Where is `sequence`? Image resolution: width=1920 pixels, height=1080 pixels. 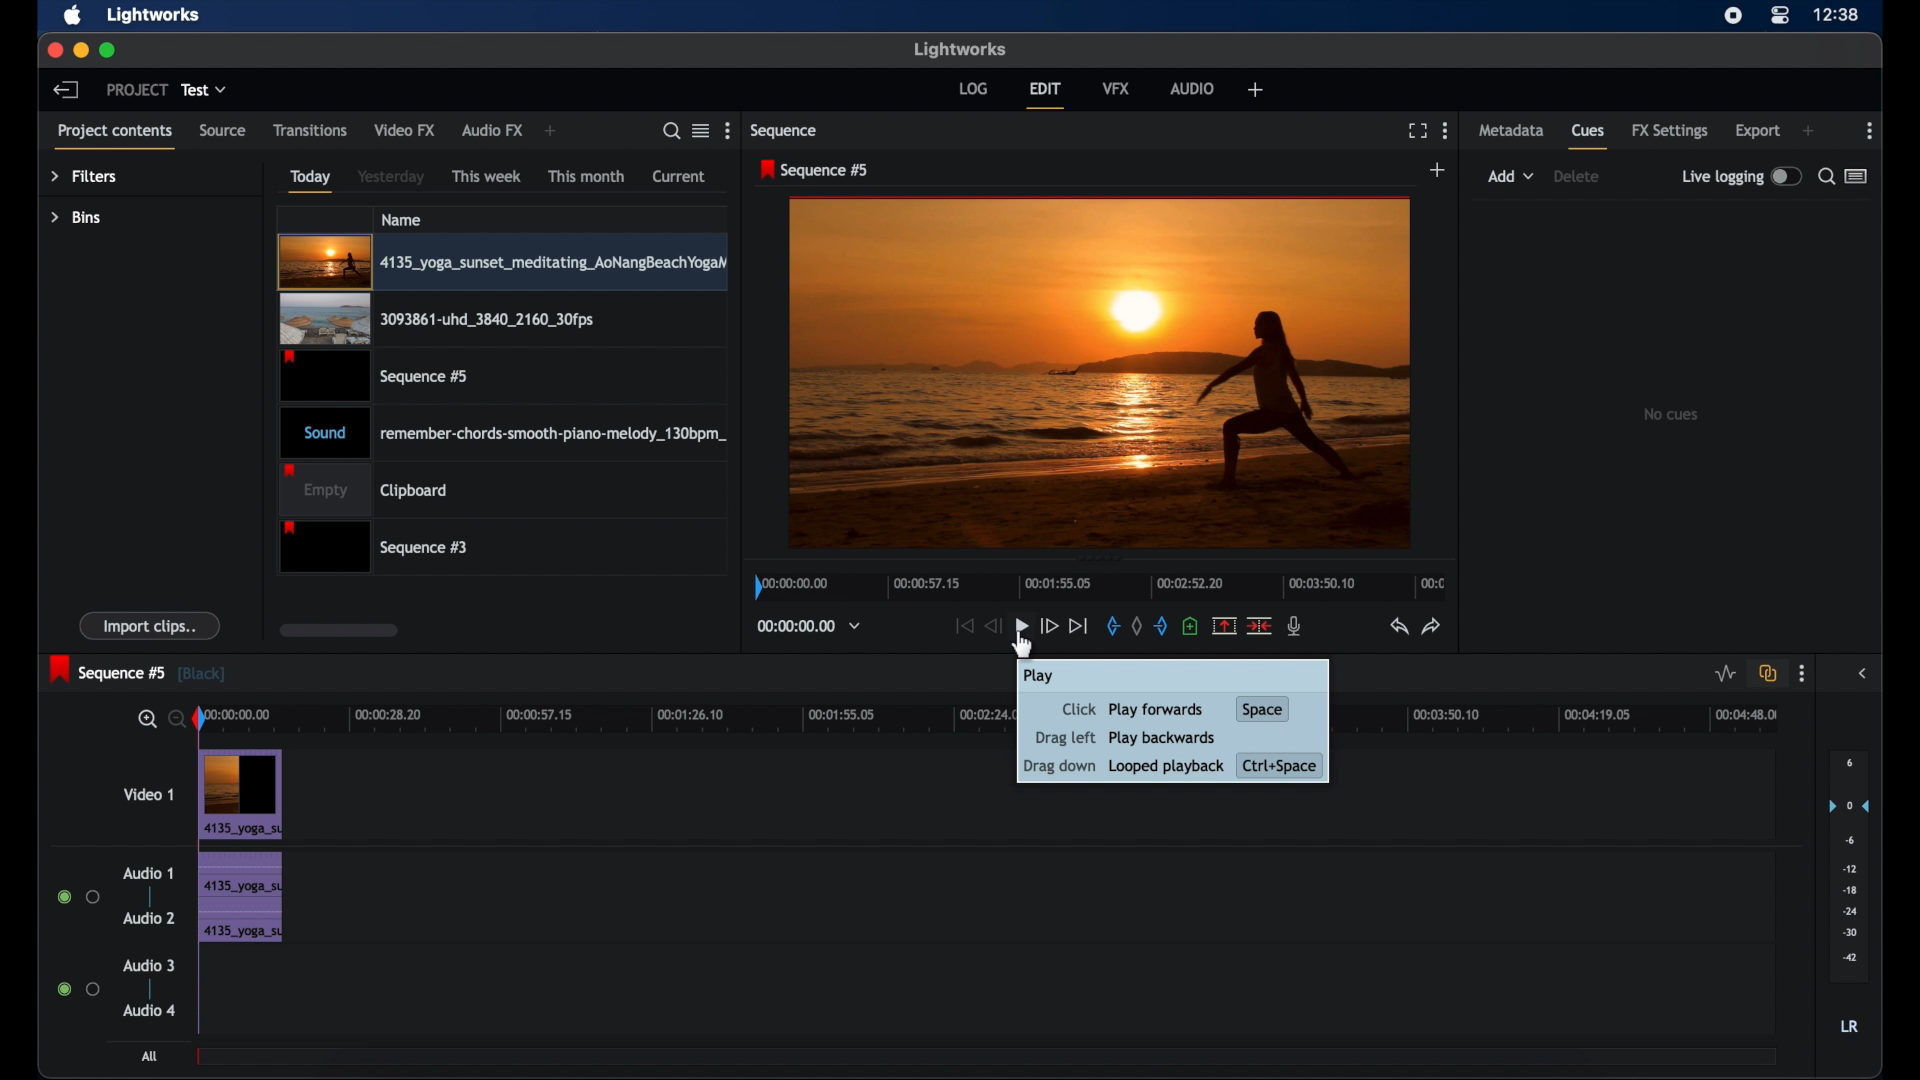
sequence is located at coordinates (814, 169).